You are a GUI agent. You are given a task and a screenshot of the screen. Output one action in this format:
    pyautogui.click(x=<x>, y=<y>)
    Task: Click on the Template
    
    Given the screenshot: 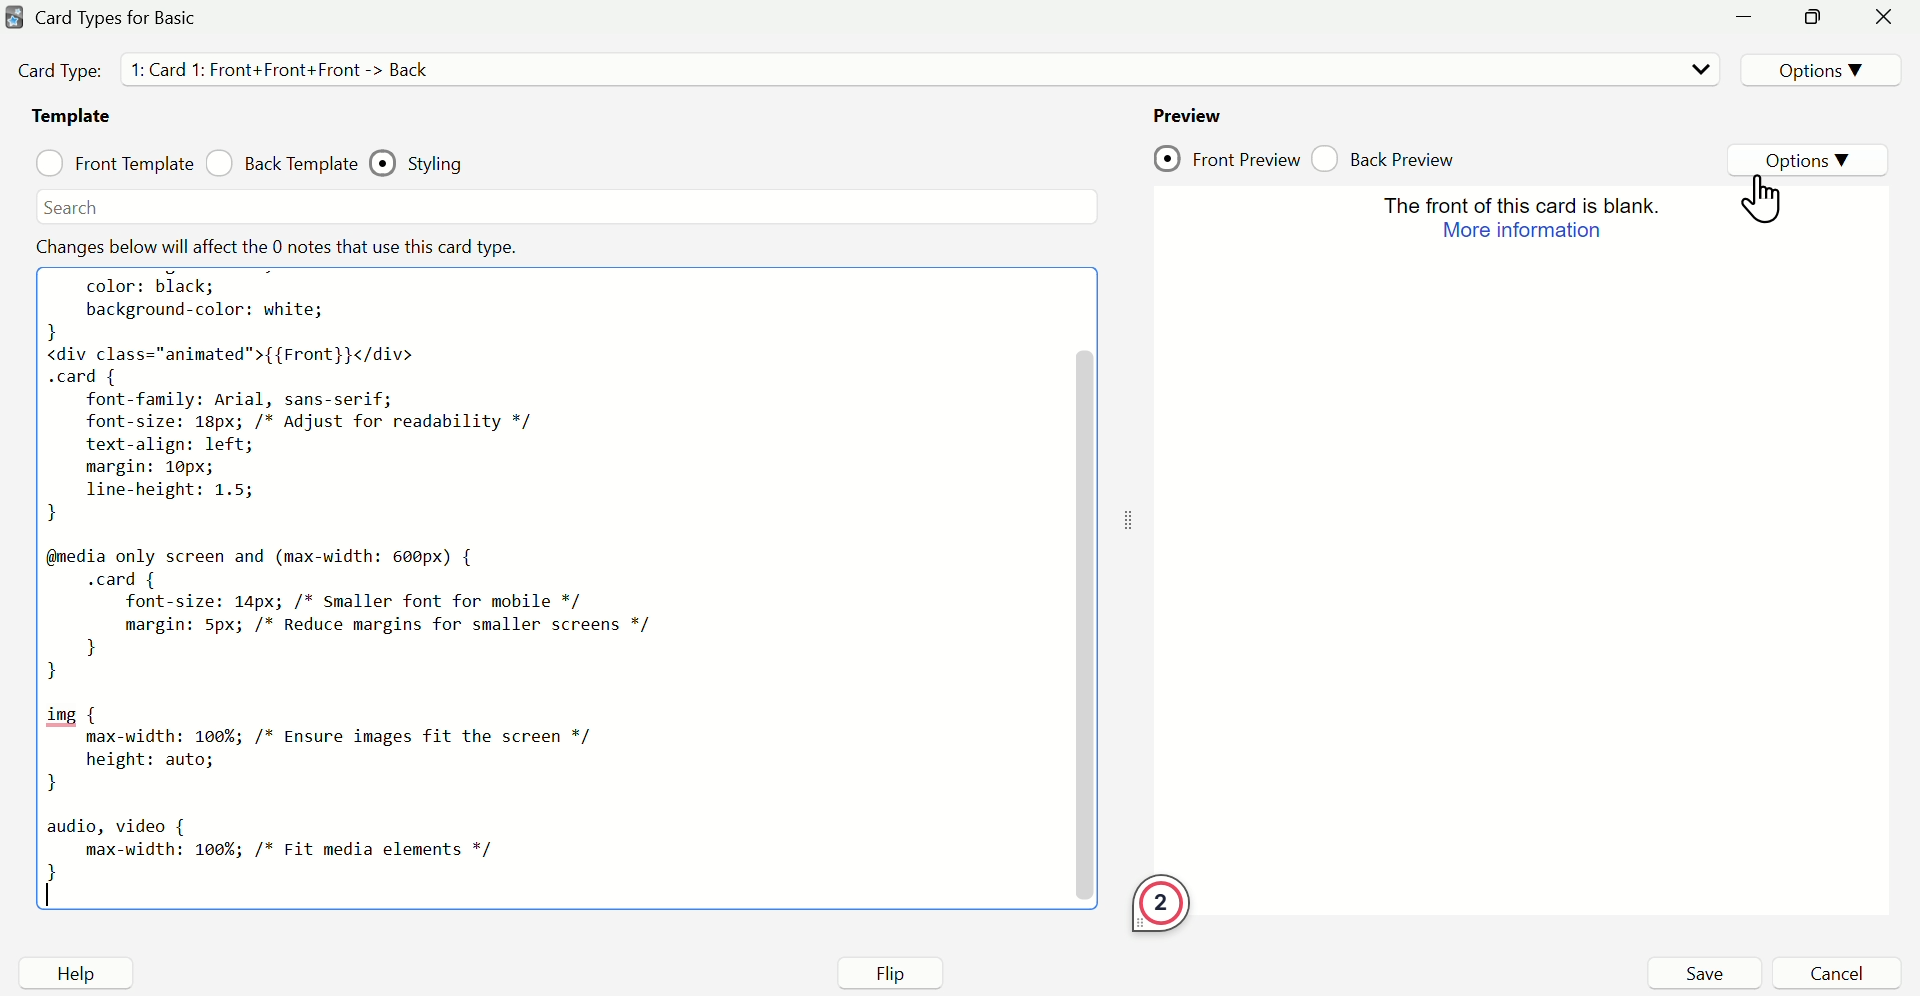 What is the action you would take?
    pyautogui.click(x=72, y=119)
    